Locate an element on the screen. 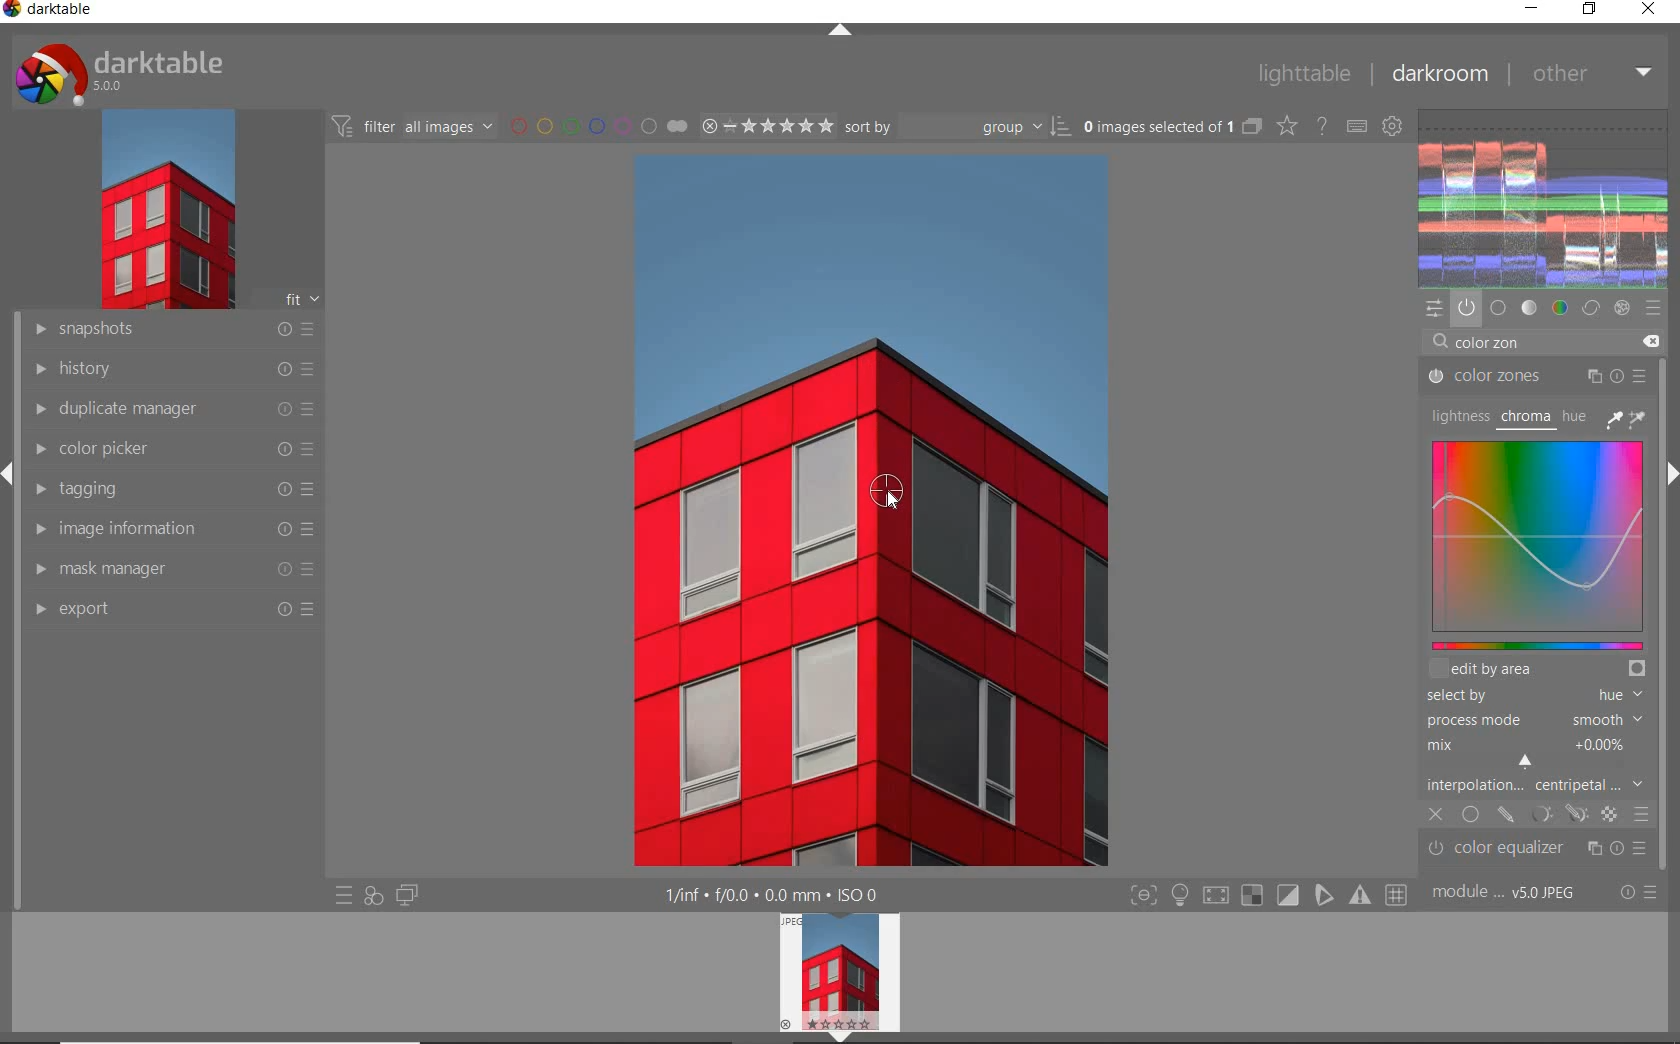  base is located at coordinates (1498, 306).